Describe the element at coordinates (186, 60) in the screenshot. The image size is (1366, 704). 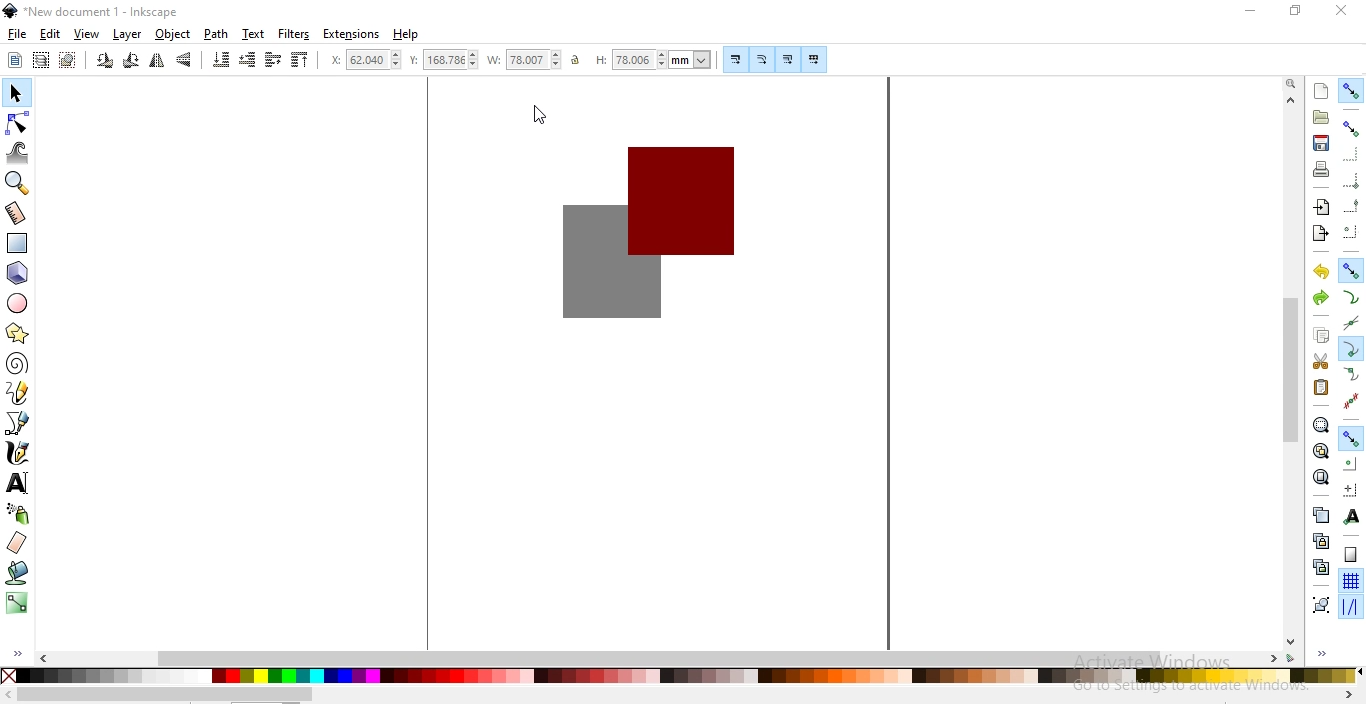
I see `flip vertical` at that location.